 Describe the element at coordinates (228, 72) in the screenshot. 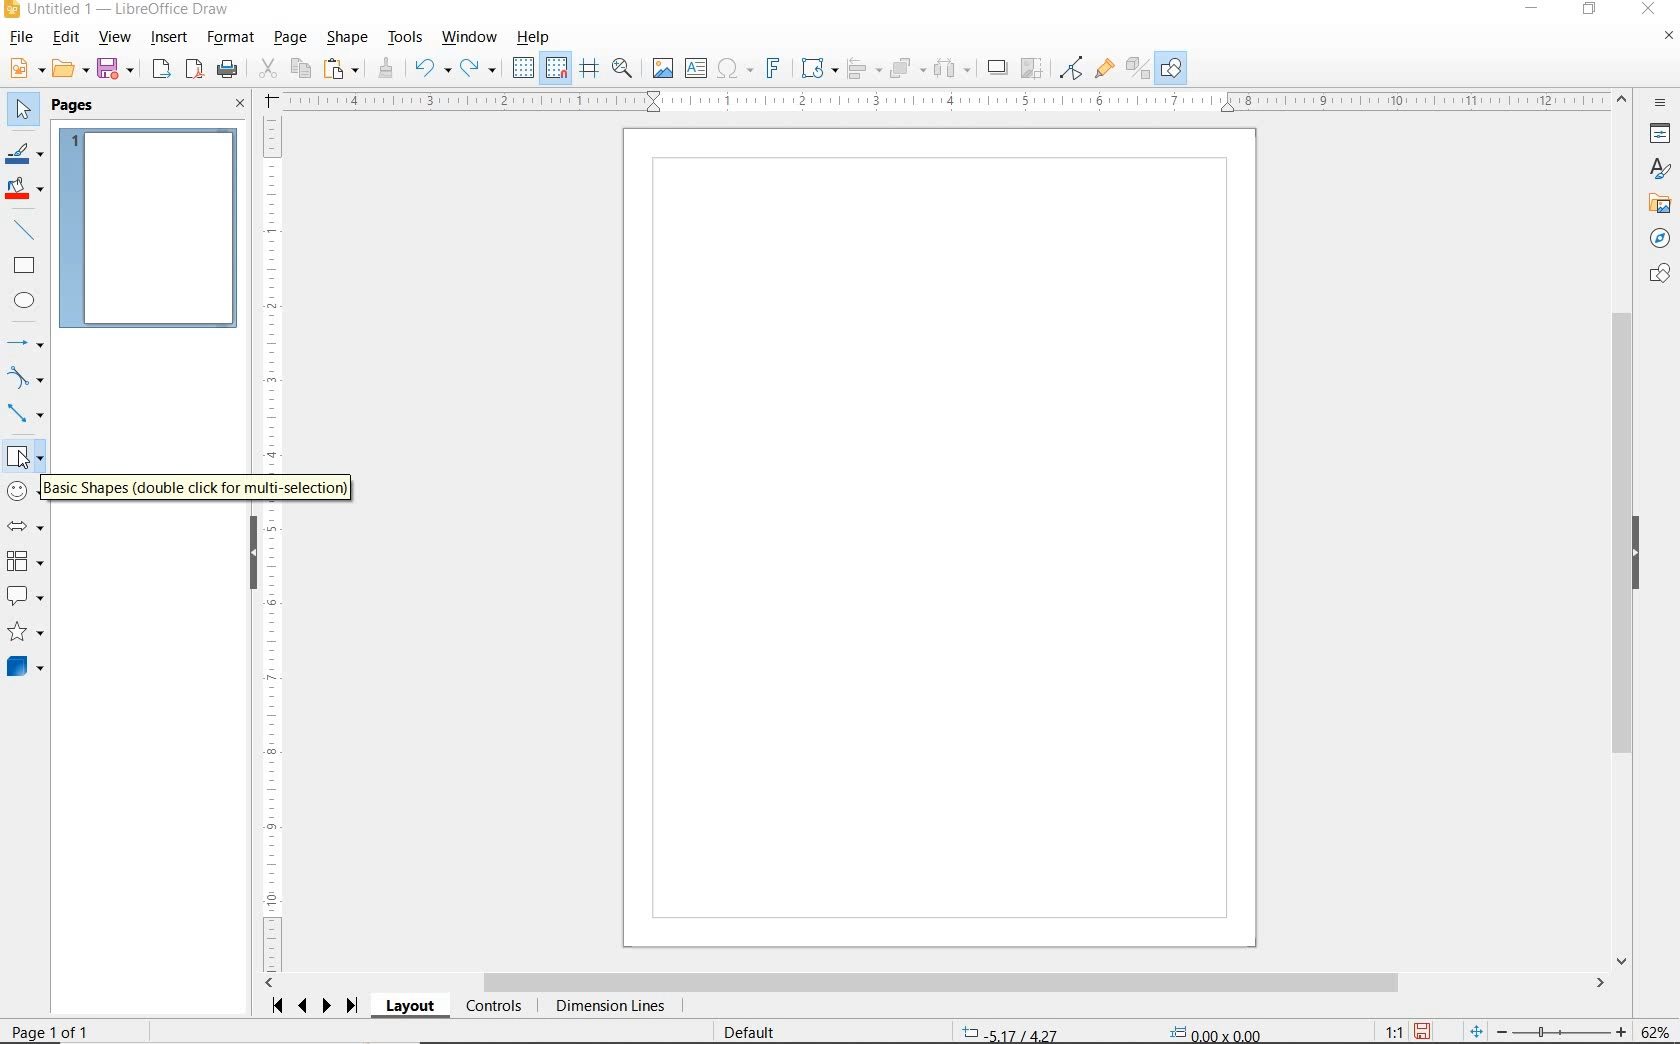

I see `PRINT` at that location.